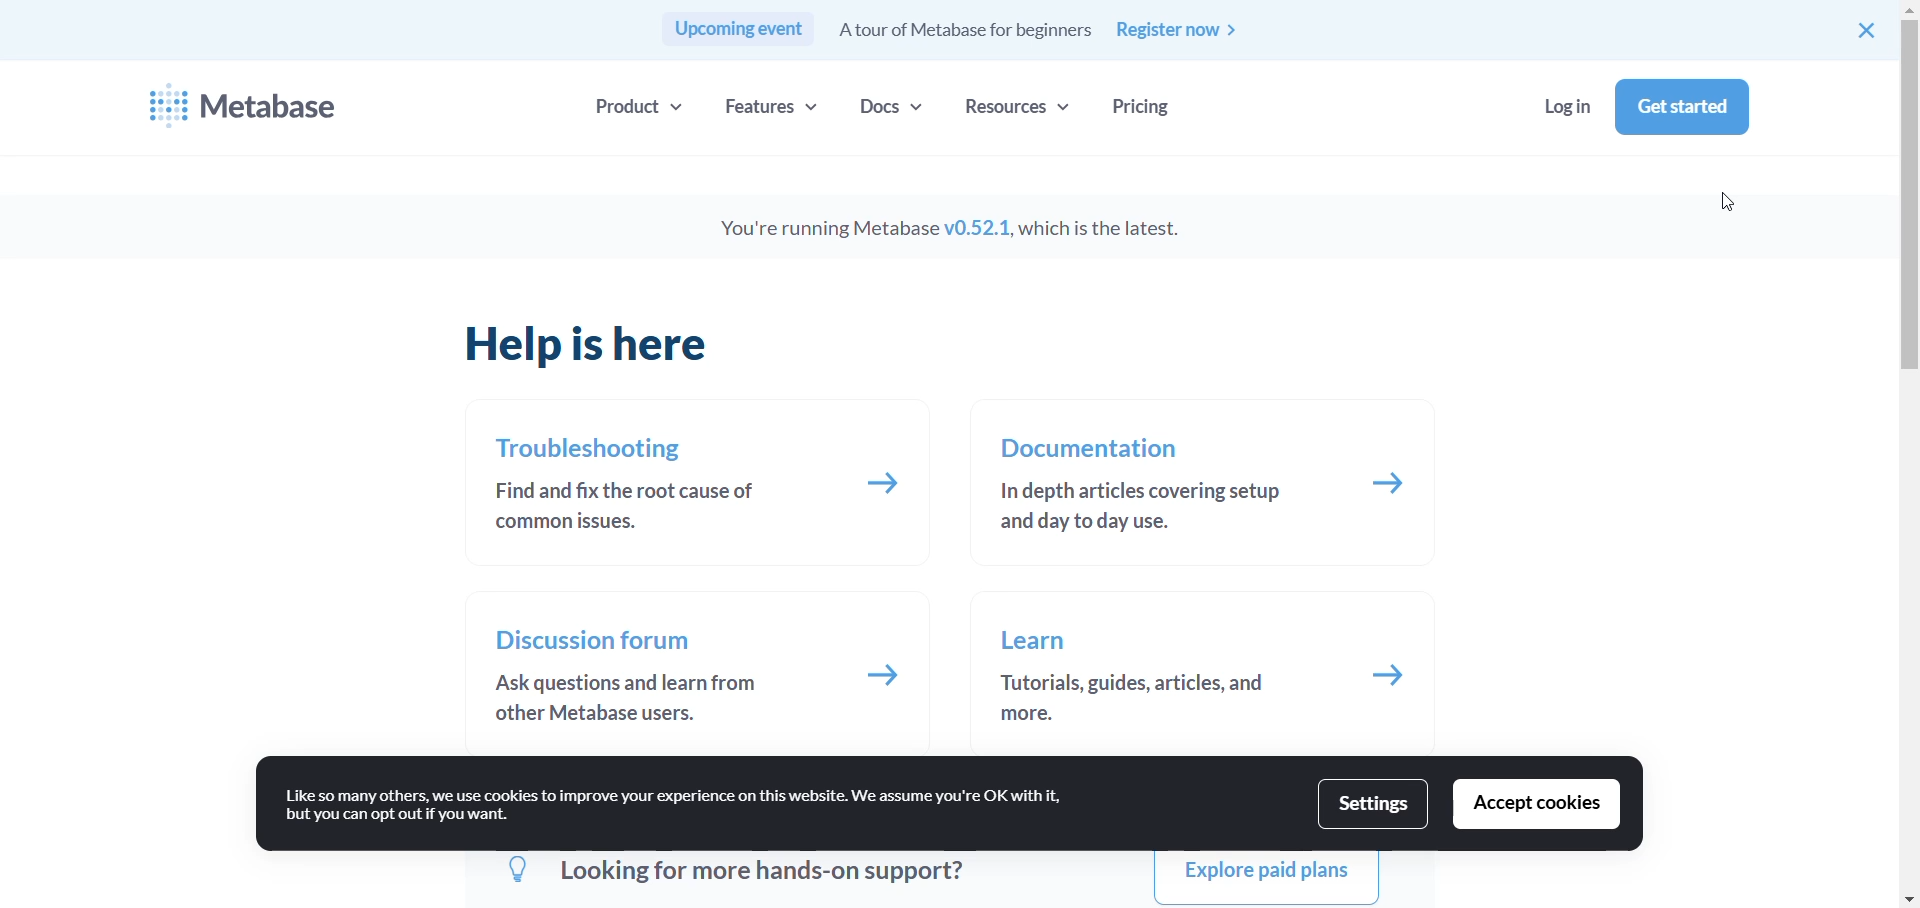  What do you see at coordinates (623, 507) in the screenshot?
I see `find and fix the root cause of common issues` at bounding box center [623, 507].